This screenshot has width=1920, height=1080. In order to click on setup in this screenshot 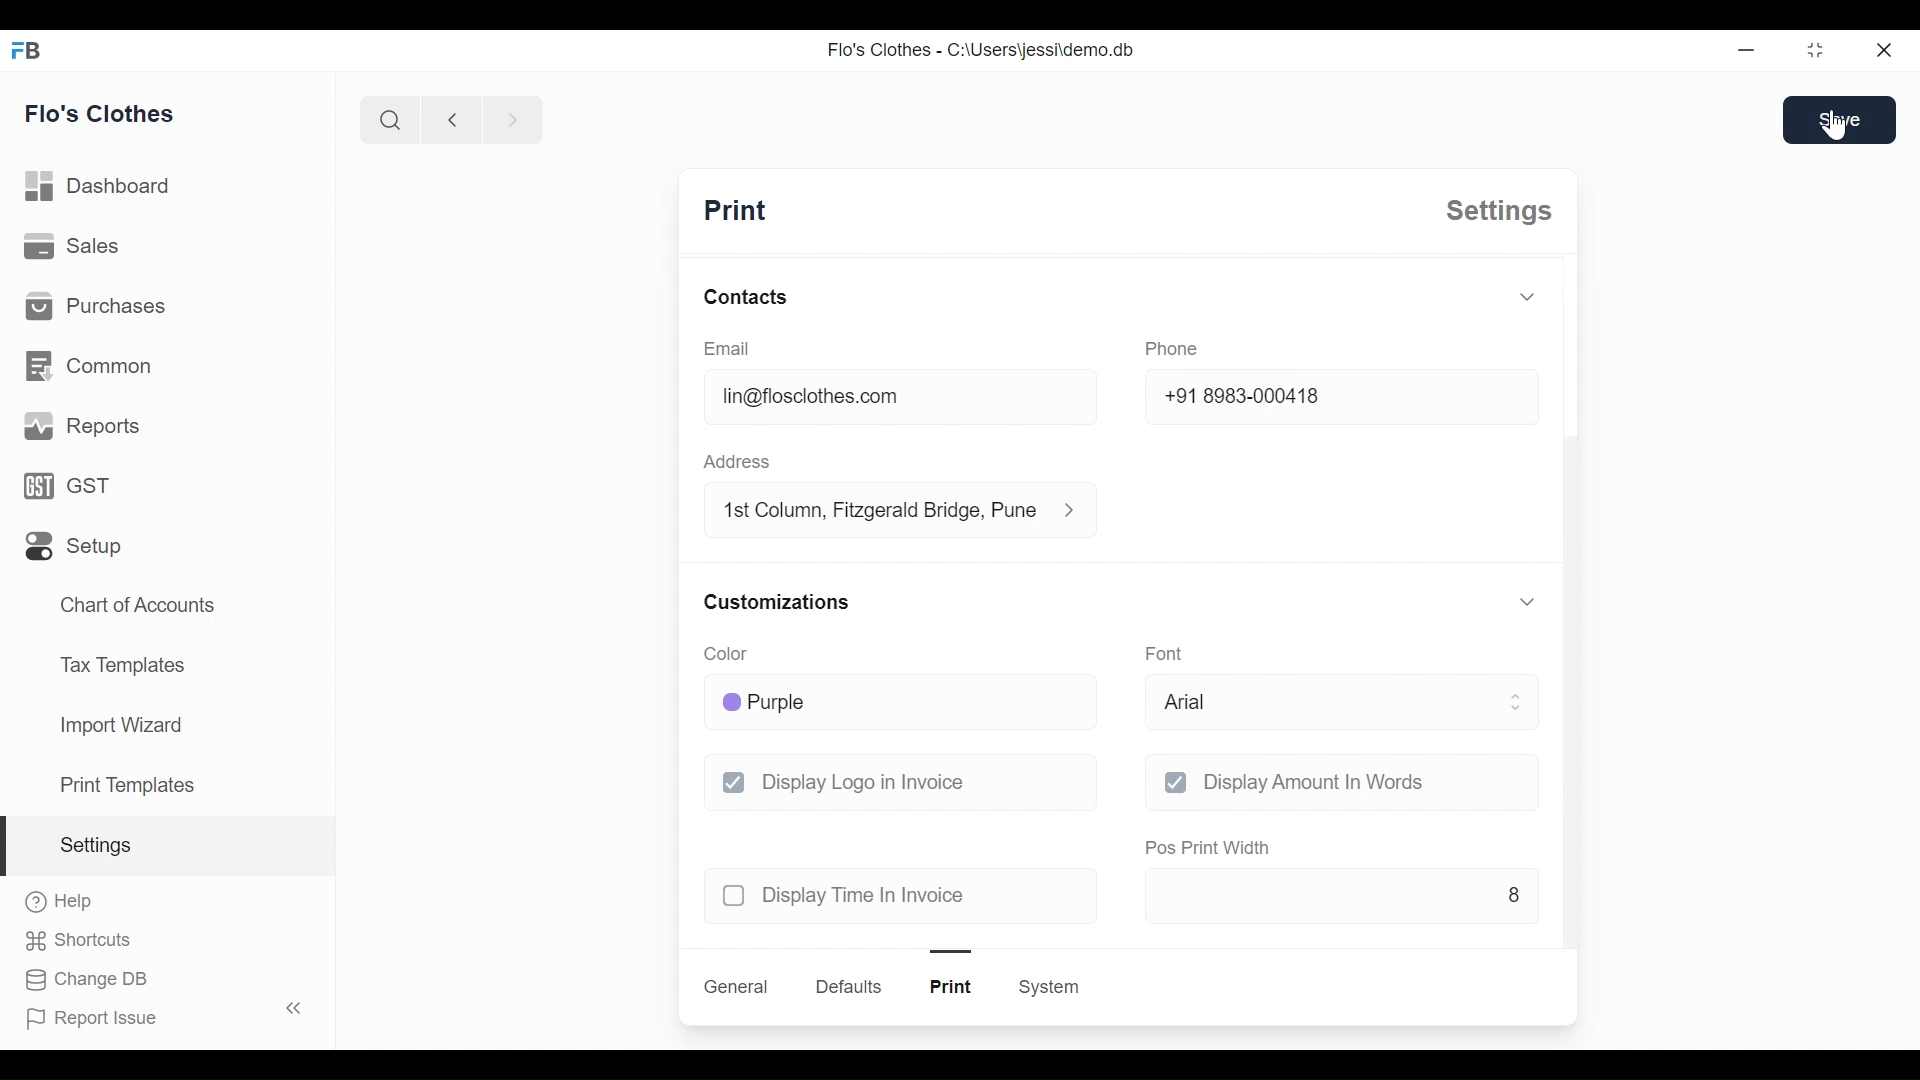, I will do `click(74, 547)`.